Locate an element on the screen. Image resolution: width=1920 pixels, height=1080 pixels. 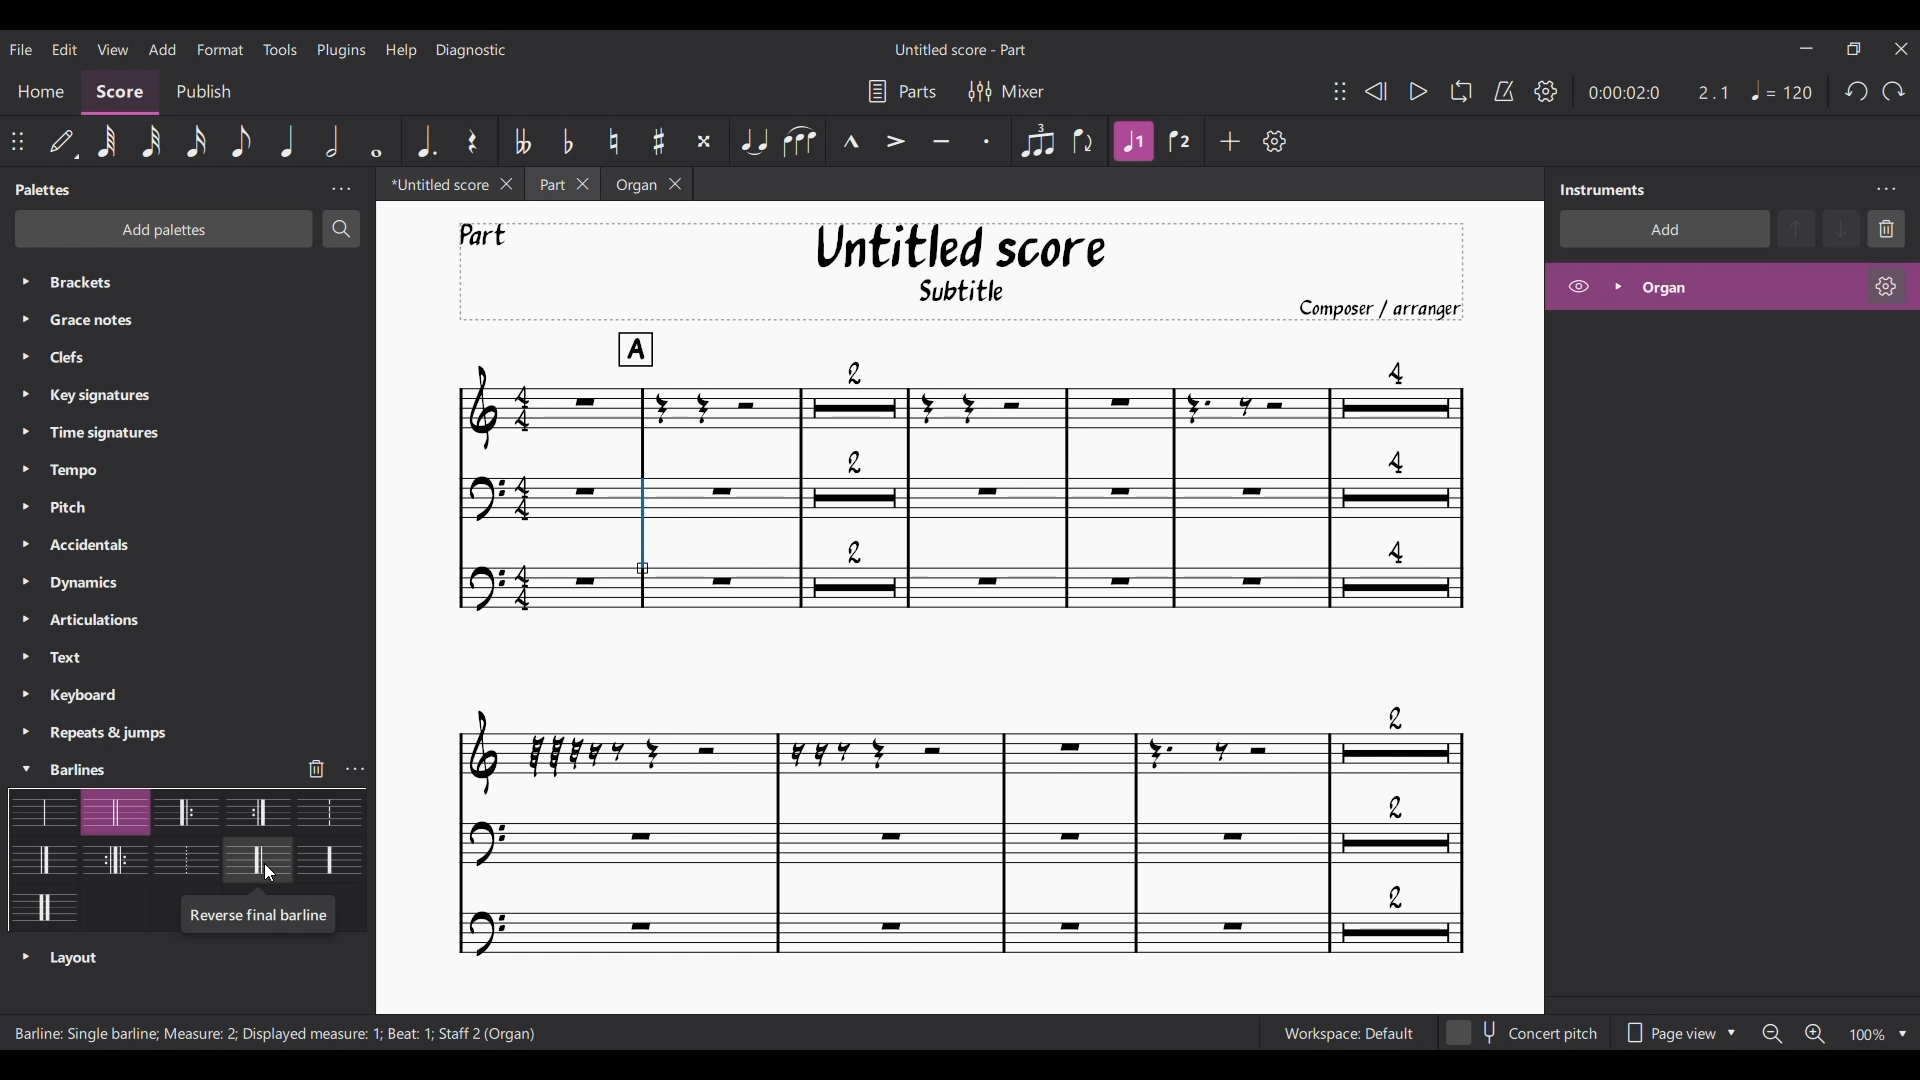
Publish section is located at coordinates (207, 93).